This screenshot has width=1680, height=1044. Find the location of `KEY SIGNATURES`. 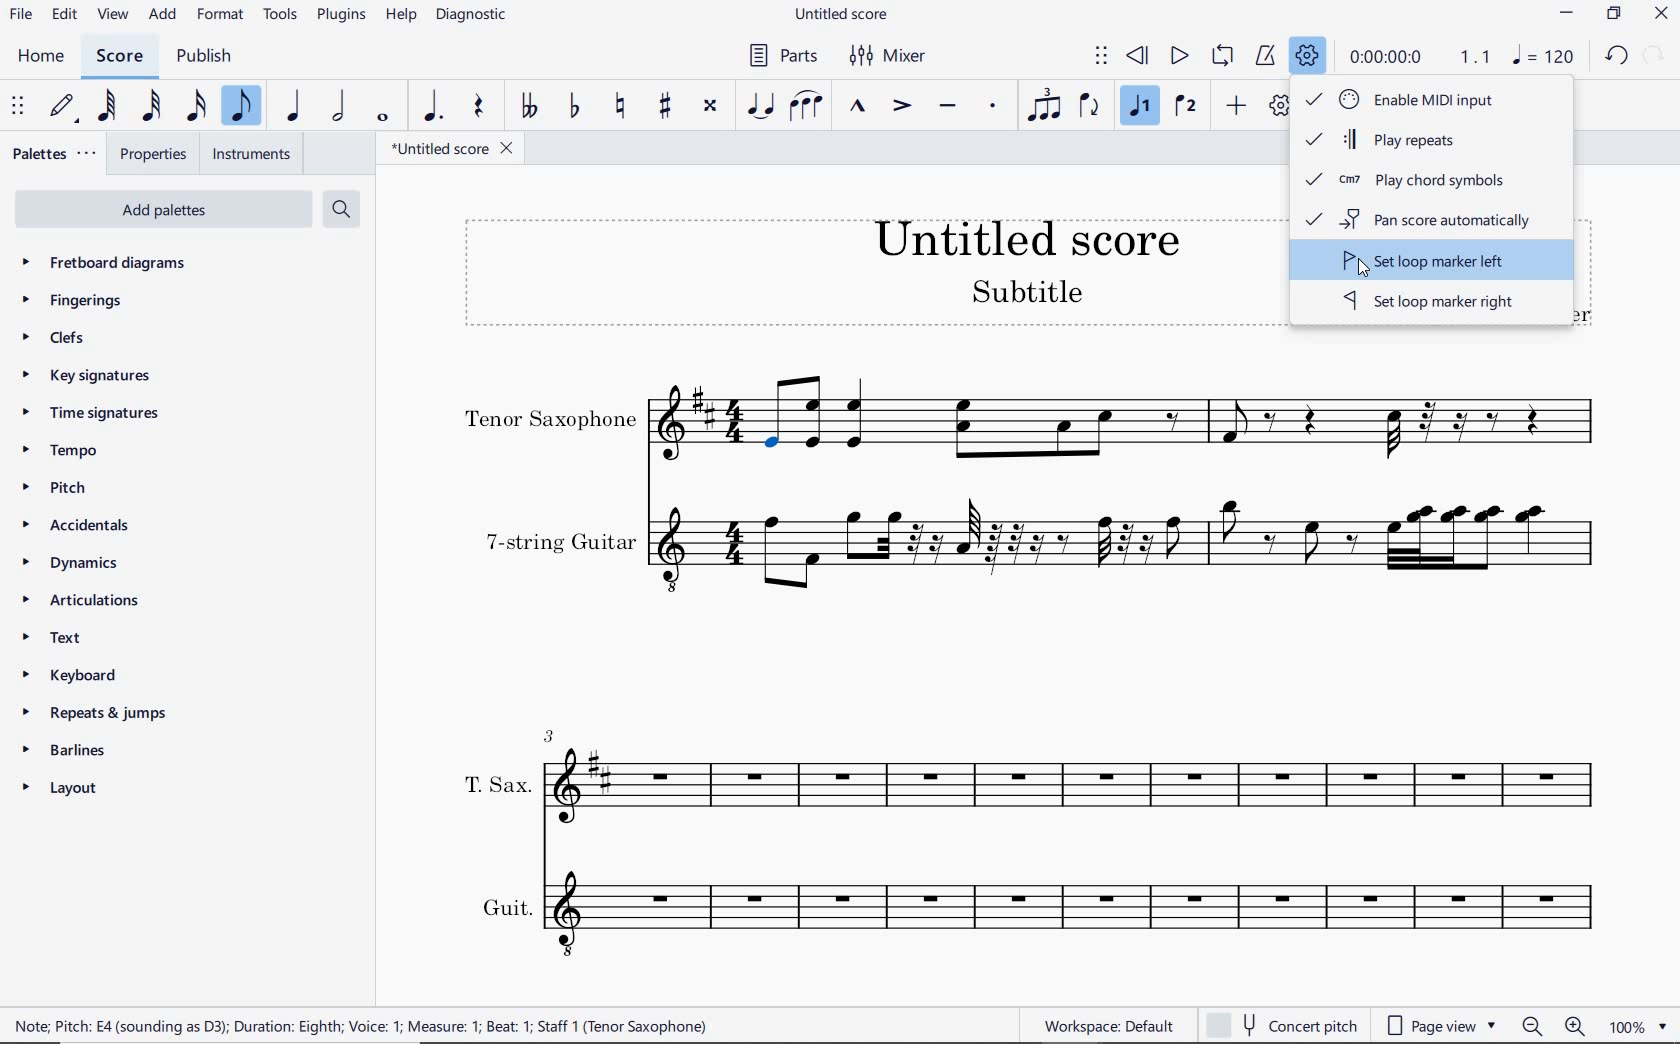

KEY SIGNATURES is located at coordinates (87, 375).